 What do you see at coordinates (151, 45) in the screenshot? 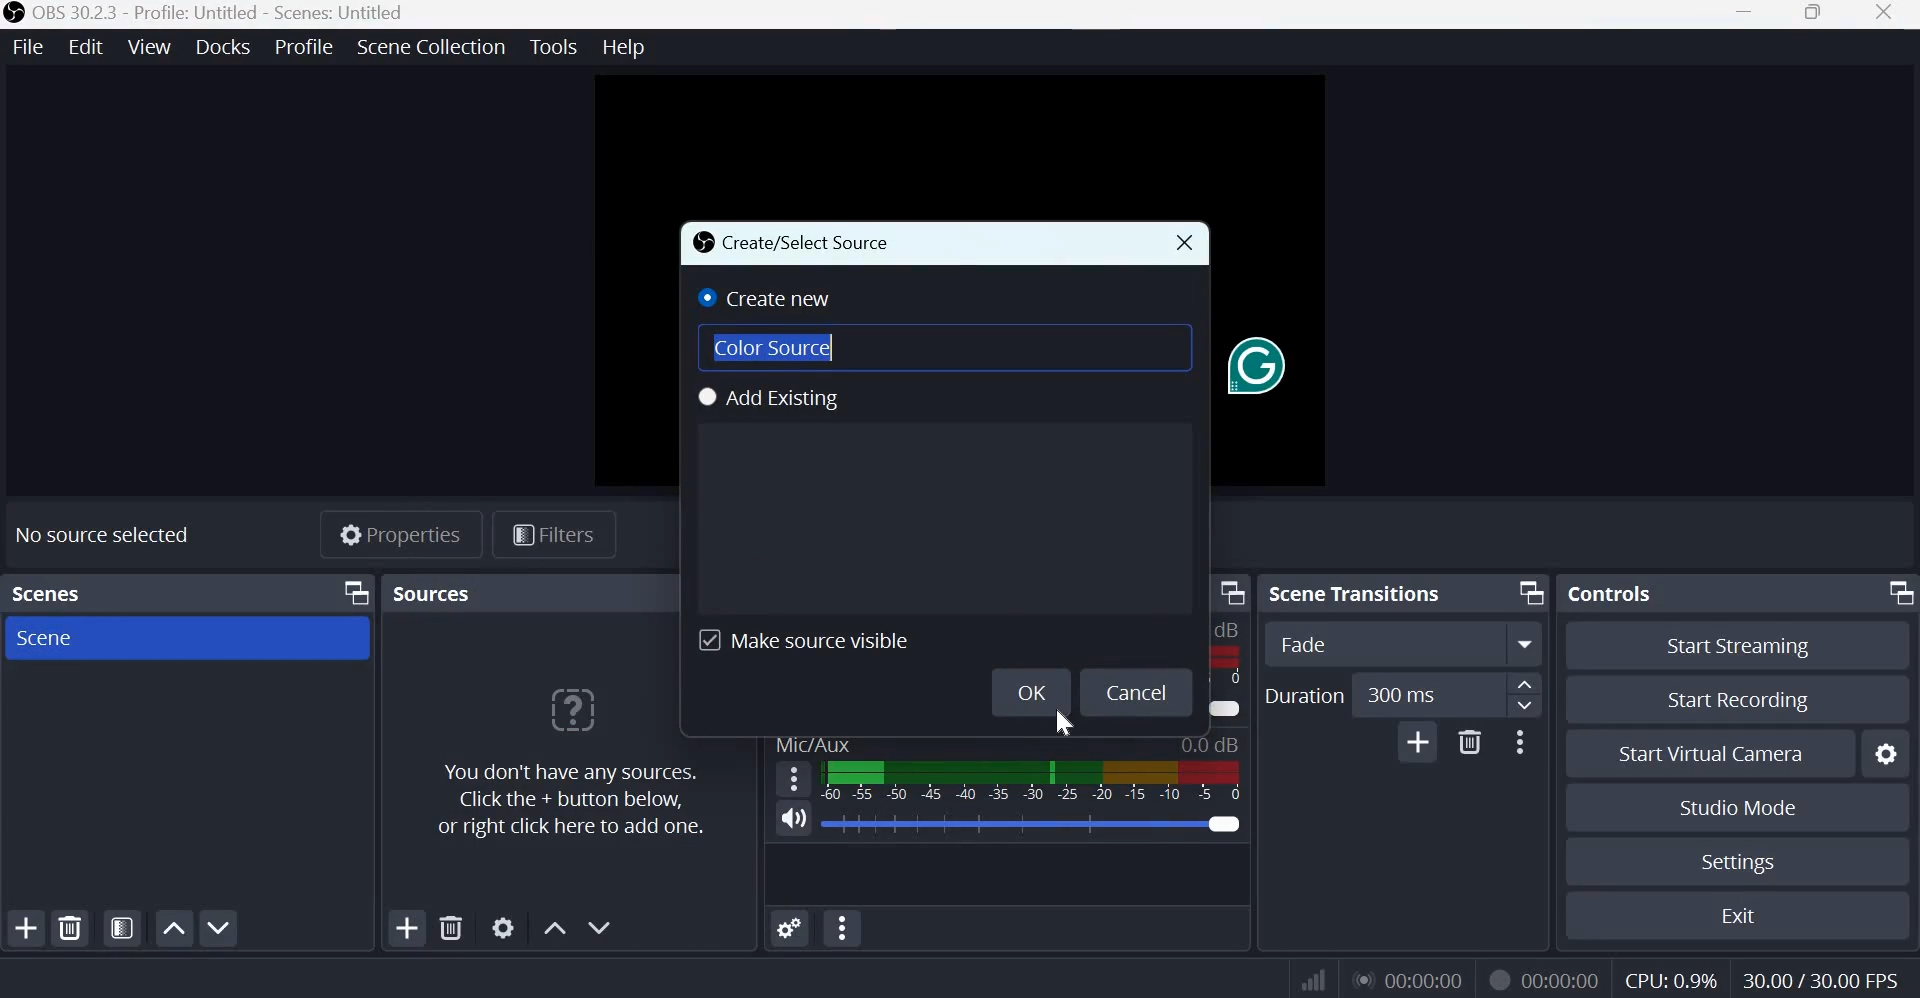
I see `View` at bounding box center [151, 45].